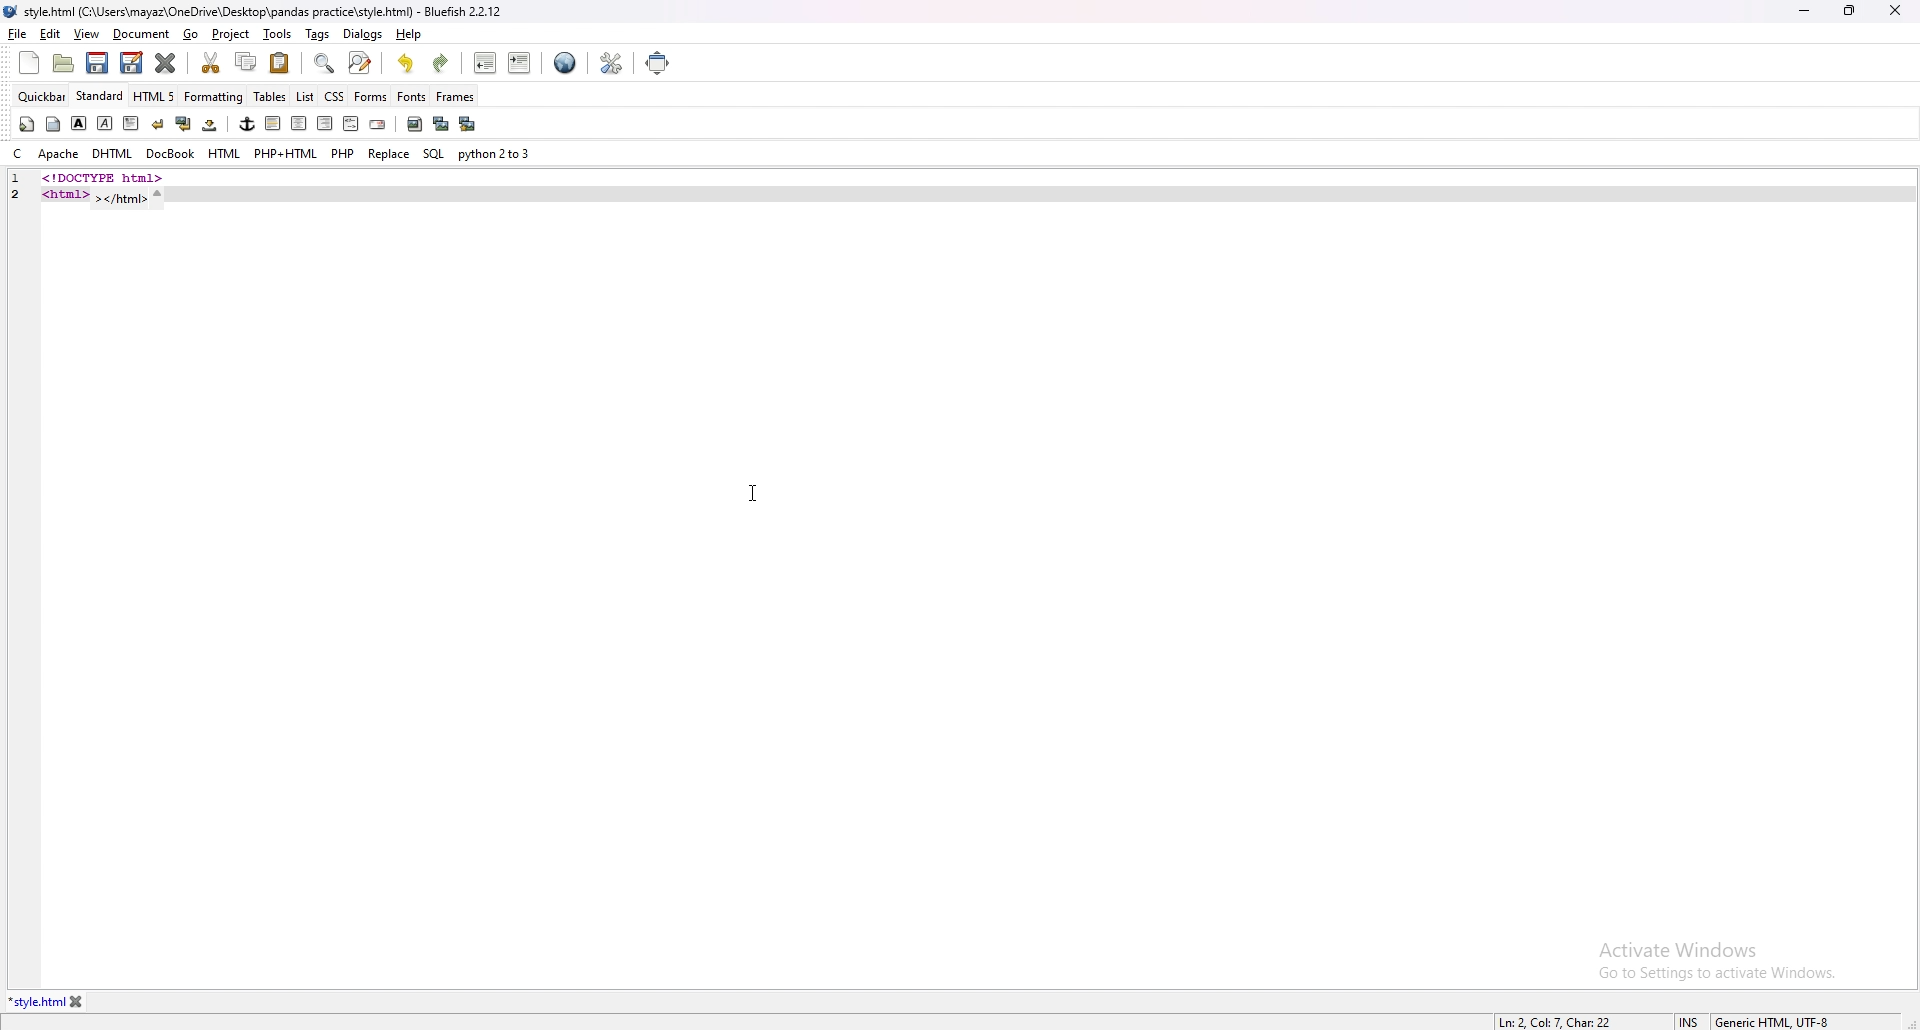 The height and width of the screenshot is (1030, 1920). What do you see at coordinates (414, 124) in the screenshot?
I see `insert image` at bounding box center [414, 124].